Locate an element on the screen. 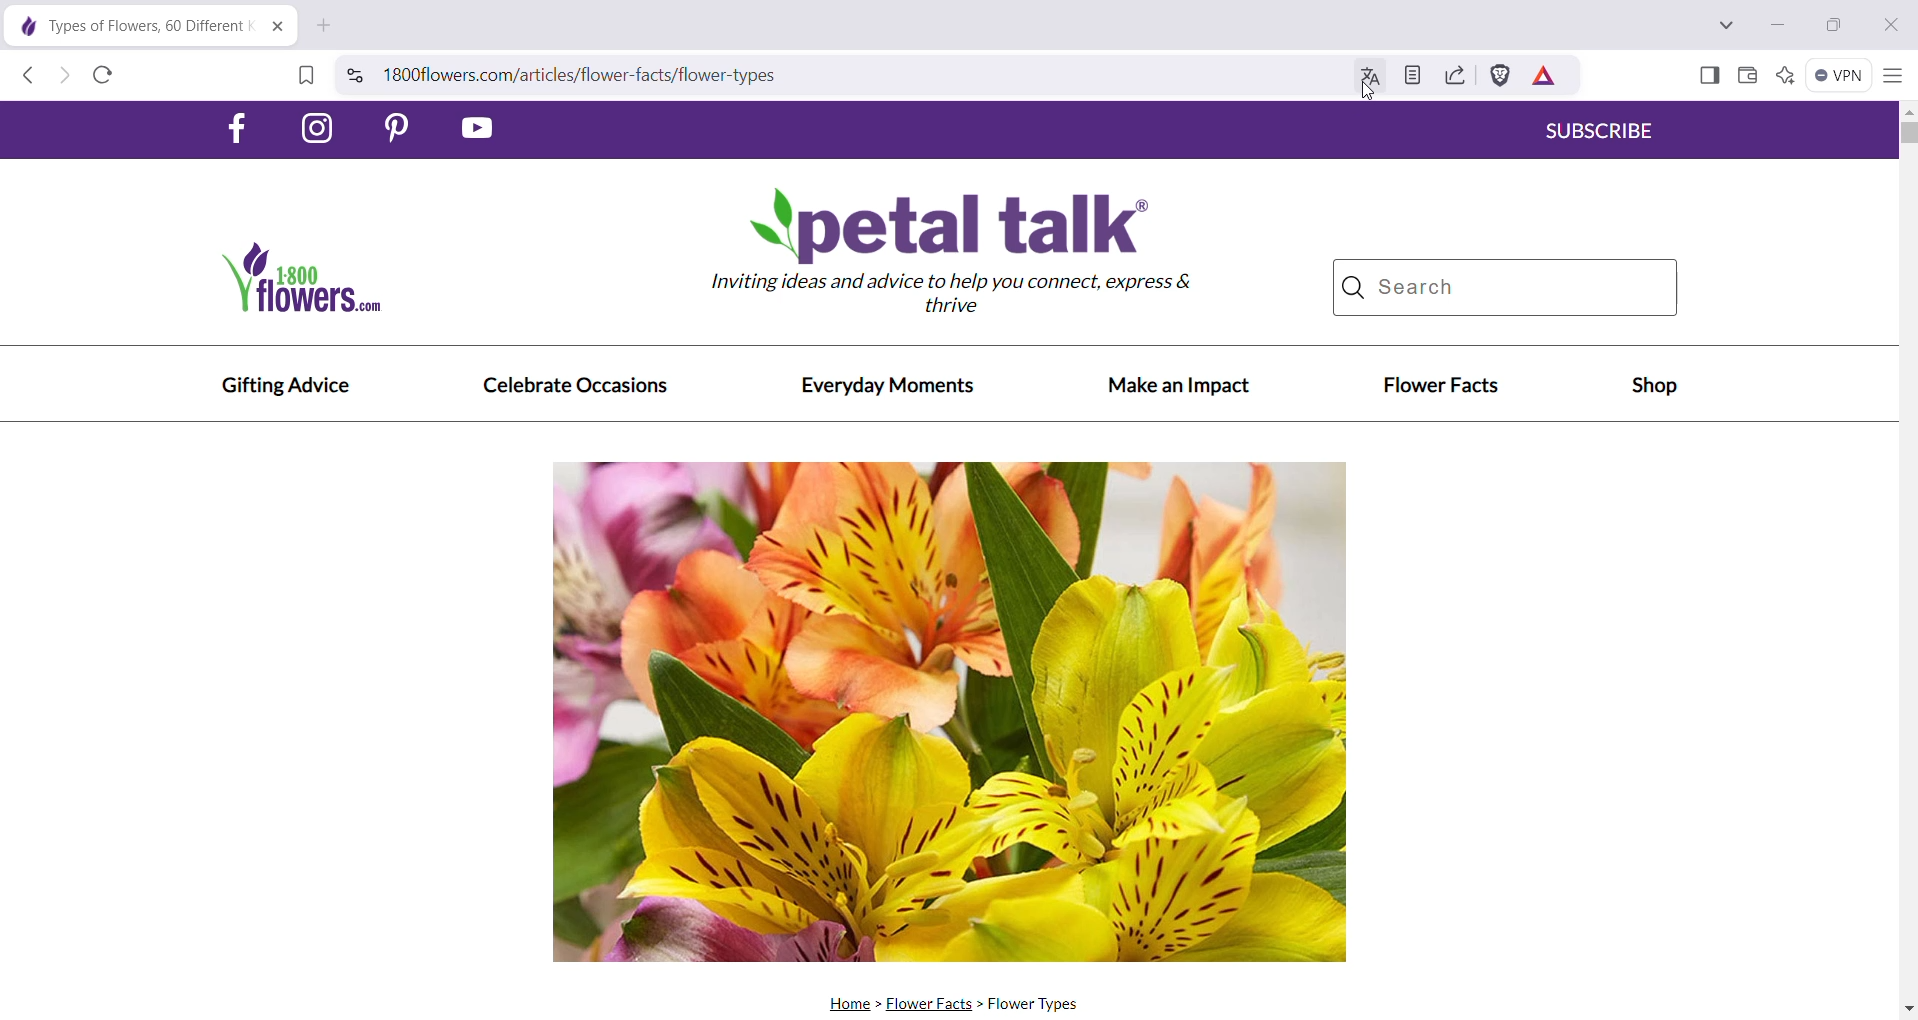  Reload this page is located at coordinates (106, 77).